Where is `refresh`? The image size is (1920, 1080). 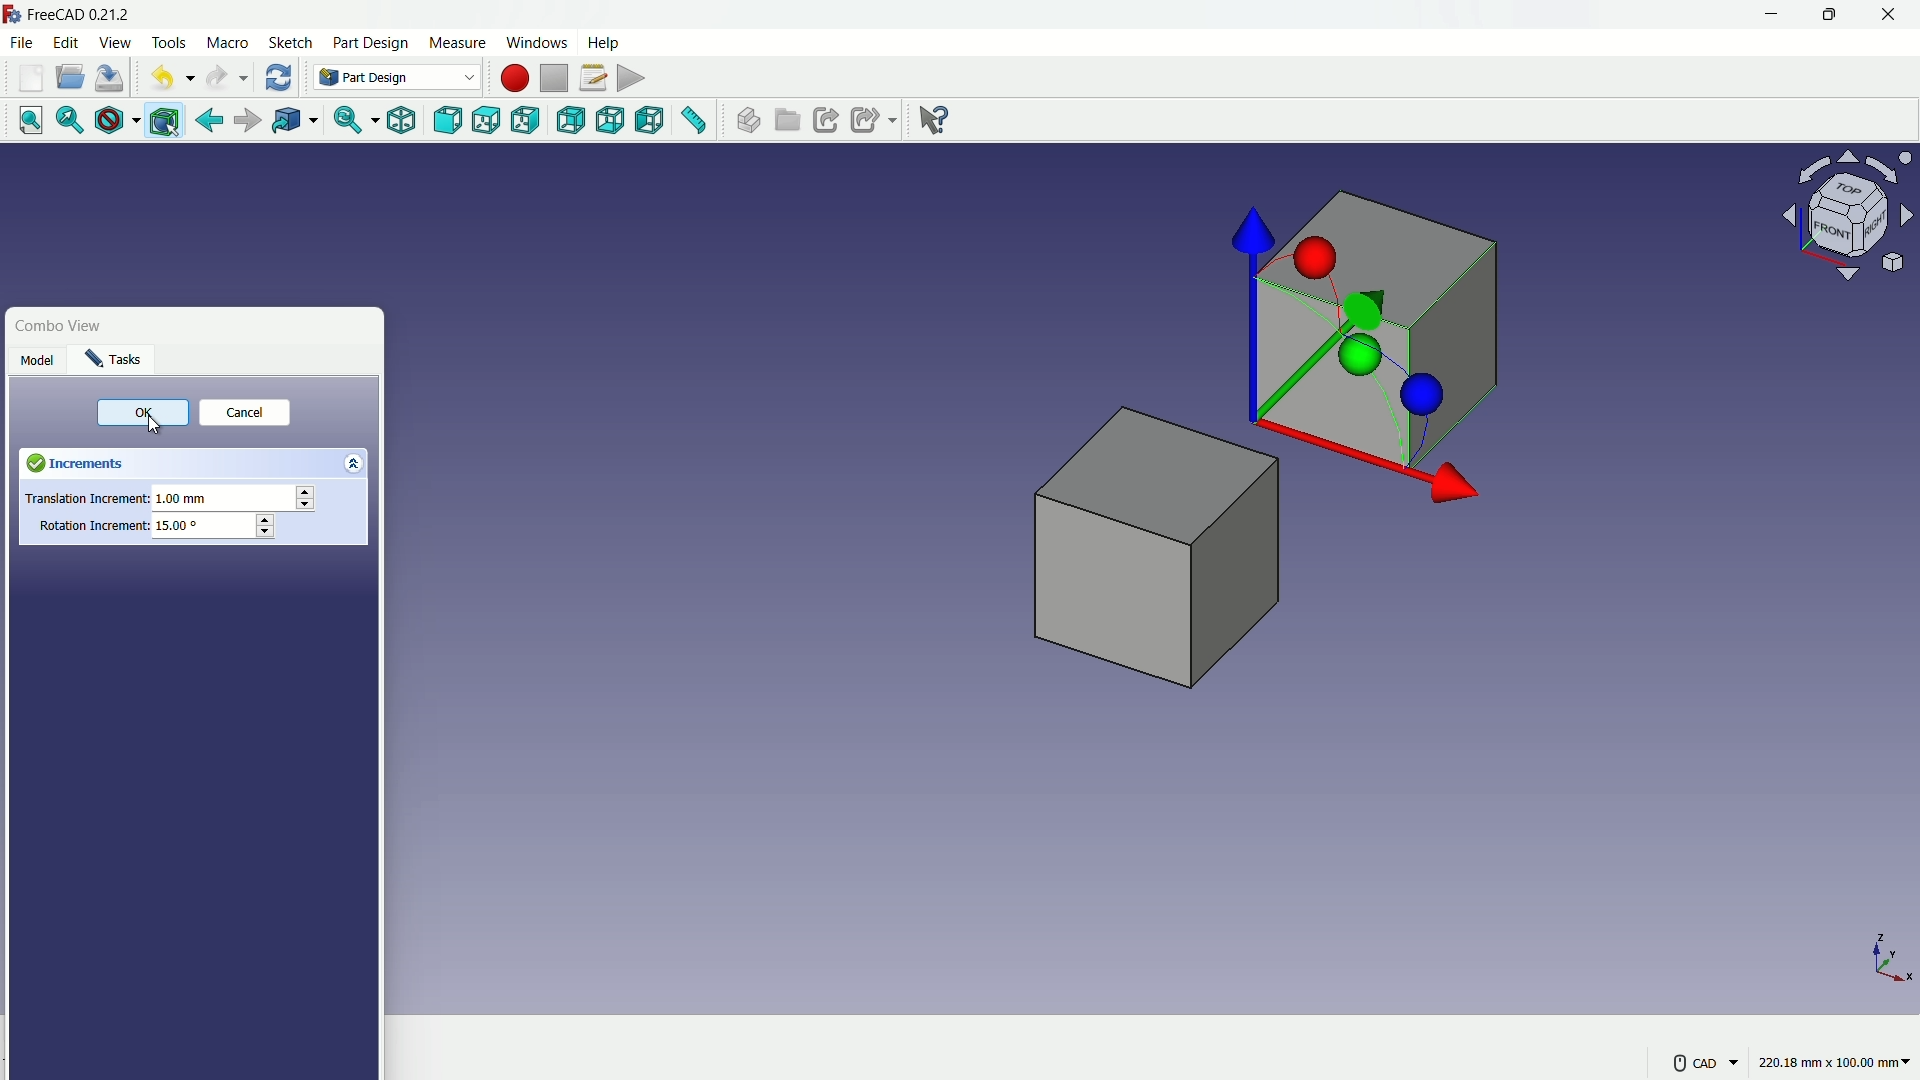
refresh is located at coordinates (278, 76).